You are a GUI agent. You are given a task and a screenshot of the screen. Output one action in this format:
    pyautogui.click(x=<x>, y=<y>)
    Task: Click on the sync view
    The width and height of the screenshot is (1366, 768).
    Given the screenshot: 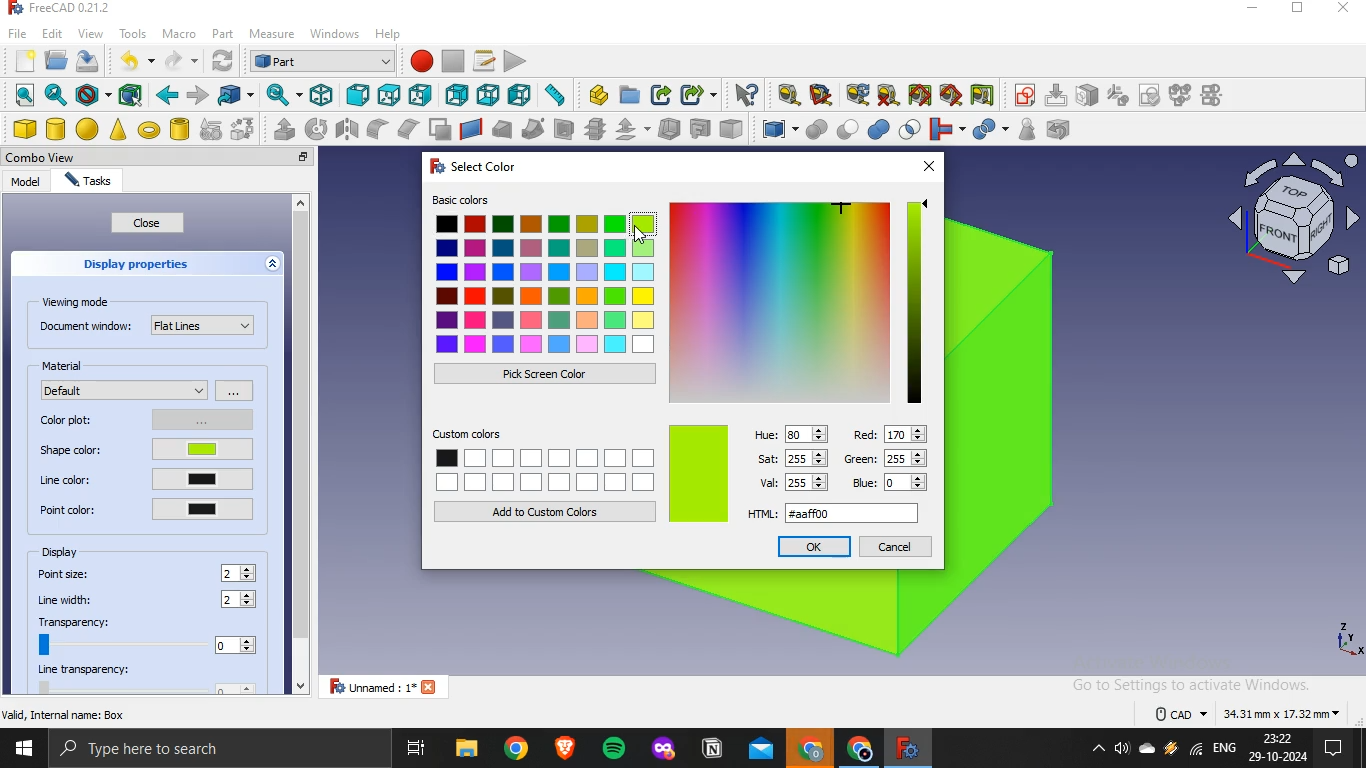 What is the action you would take?
    pyautogui.click(x=281, y=94)
    